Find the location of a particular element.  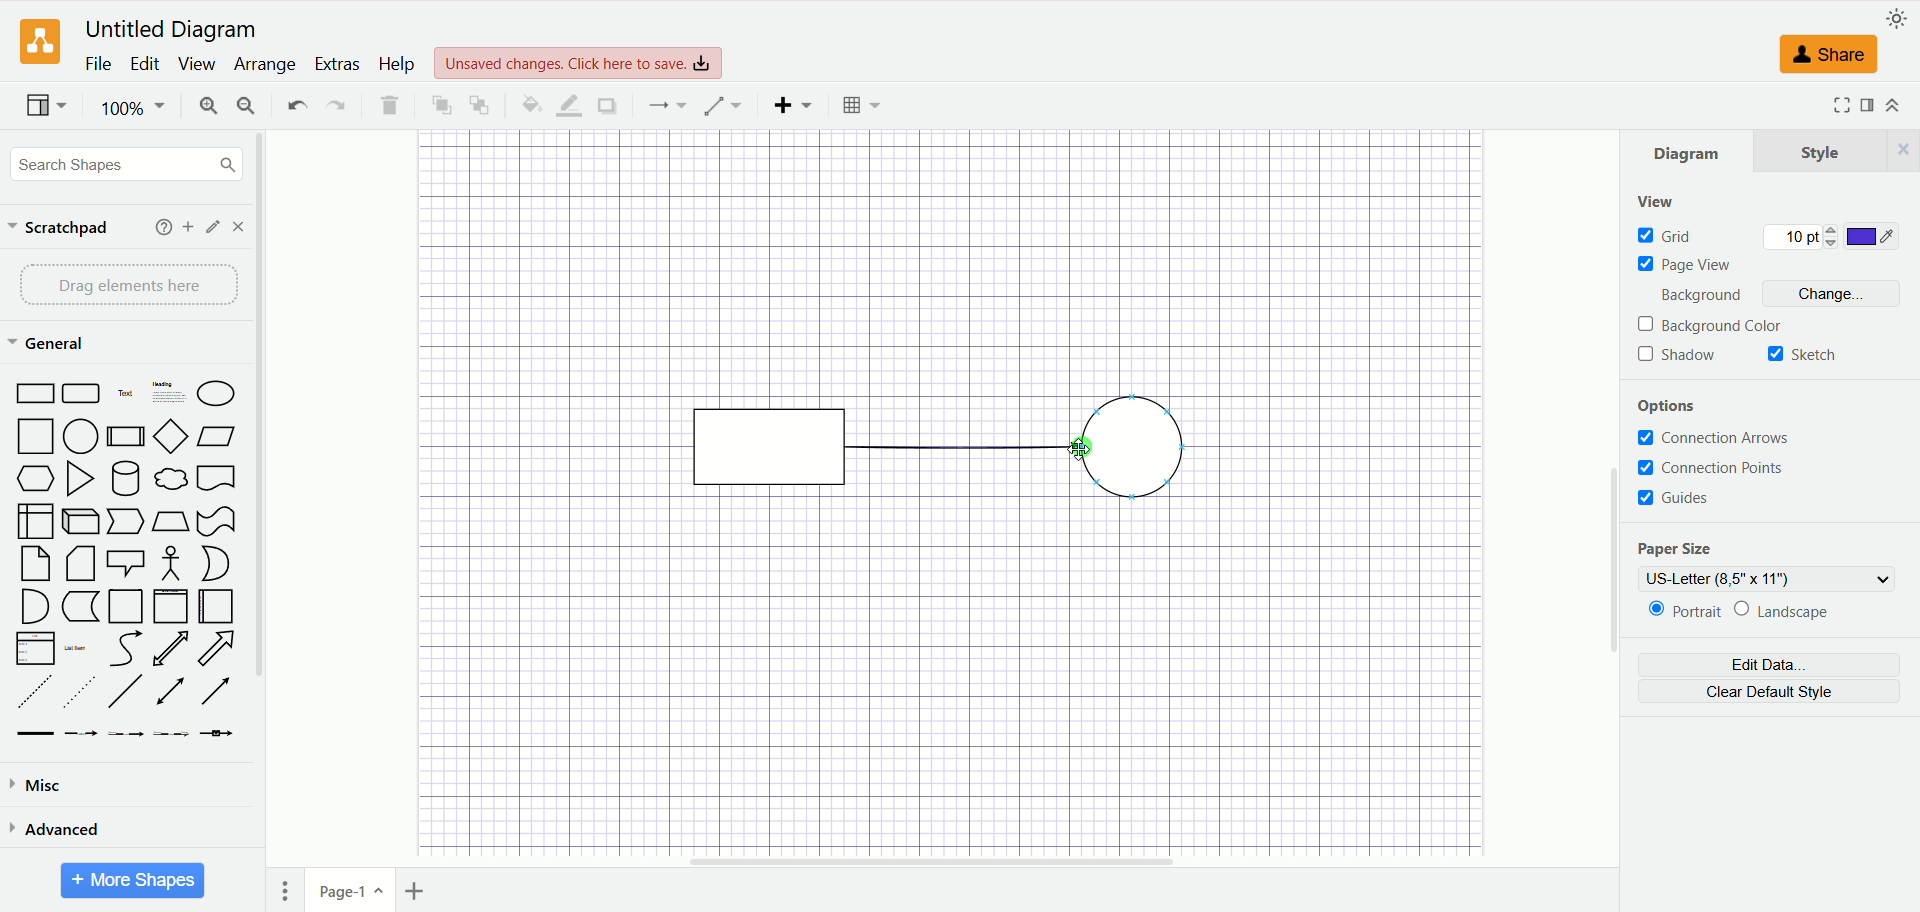

Table is located at coordinates (861, 105).